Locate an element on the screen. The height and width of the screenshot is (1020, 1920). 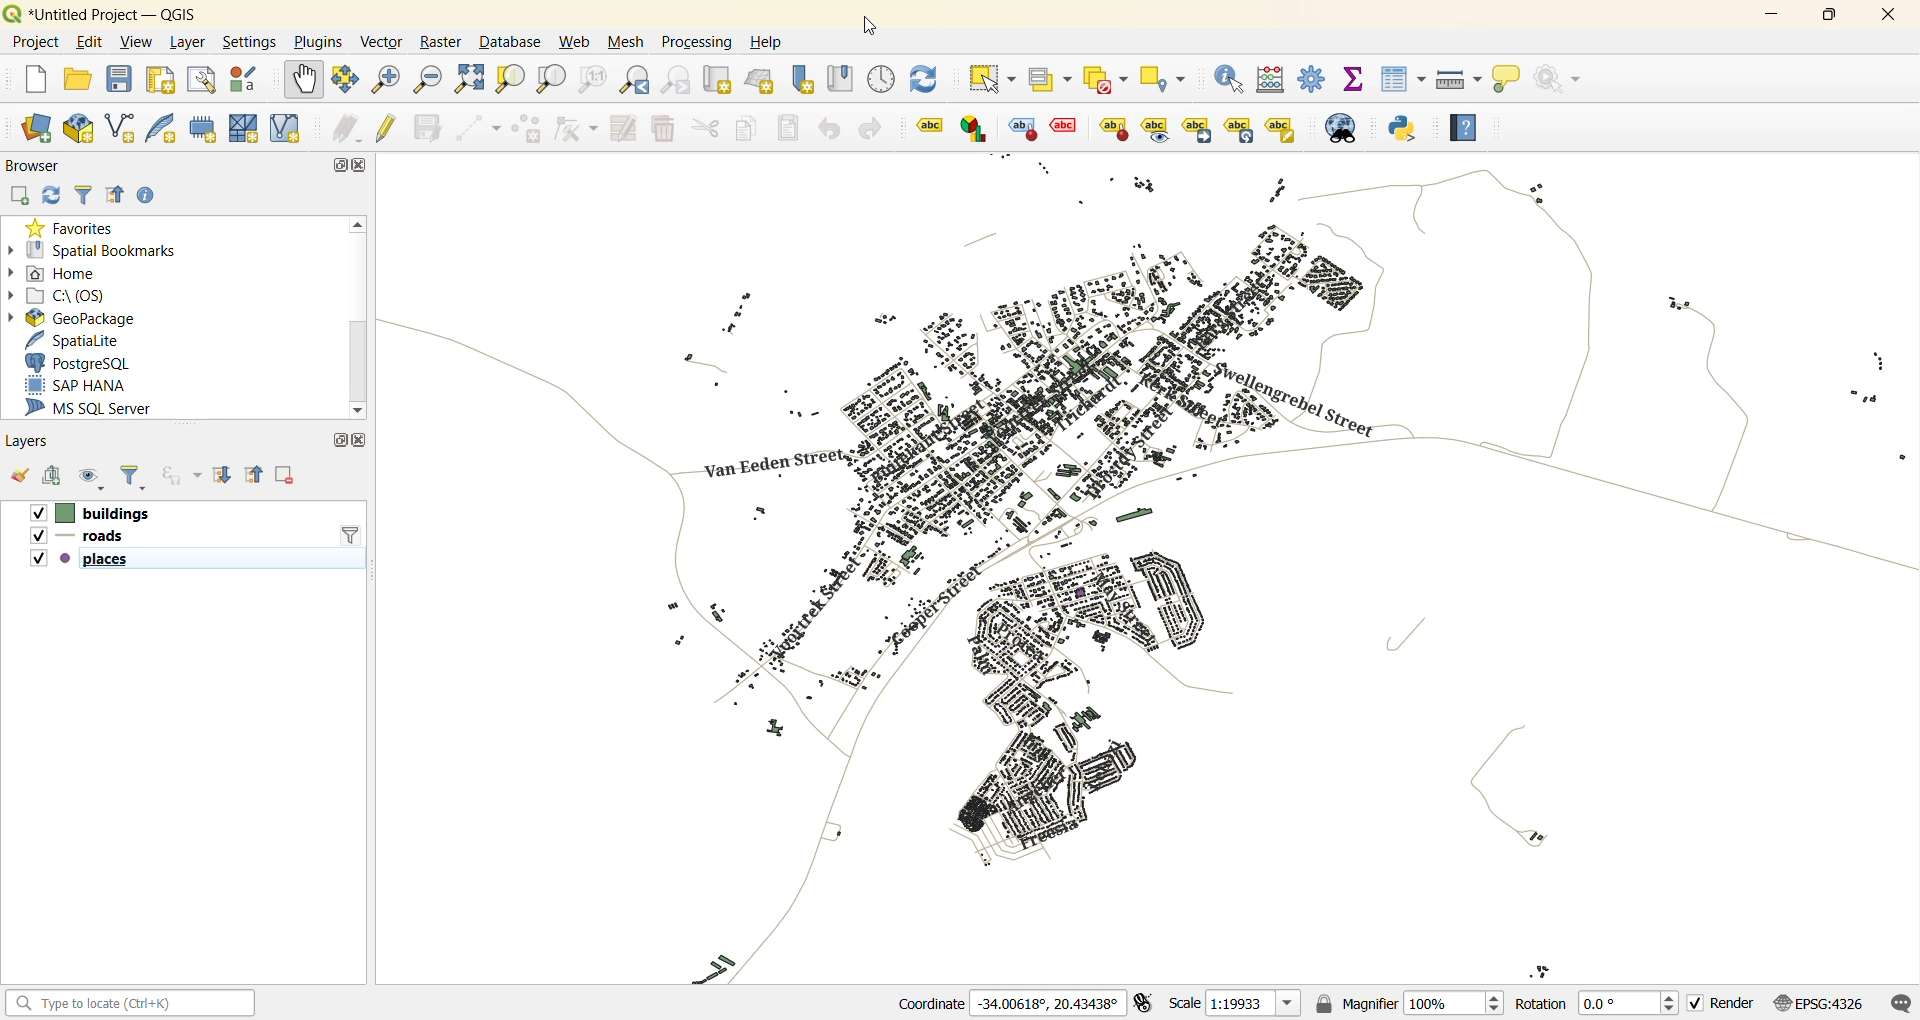
scroll down is located at coordinates (358, 411).